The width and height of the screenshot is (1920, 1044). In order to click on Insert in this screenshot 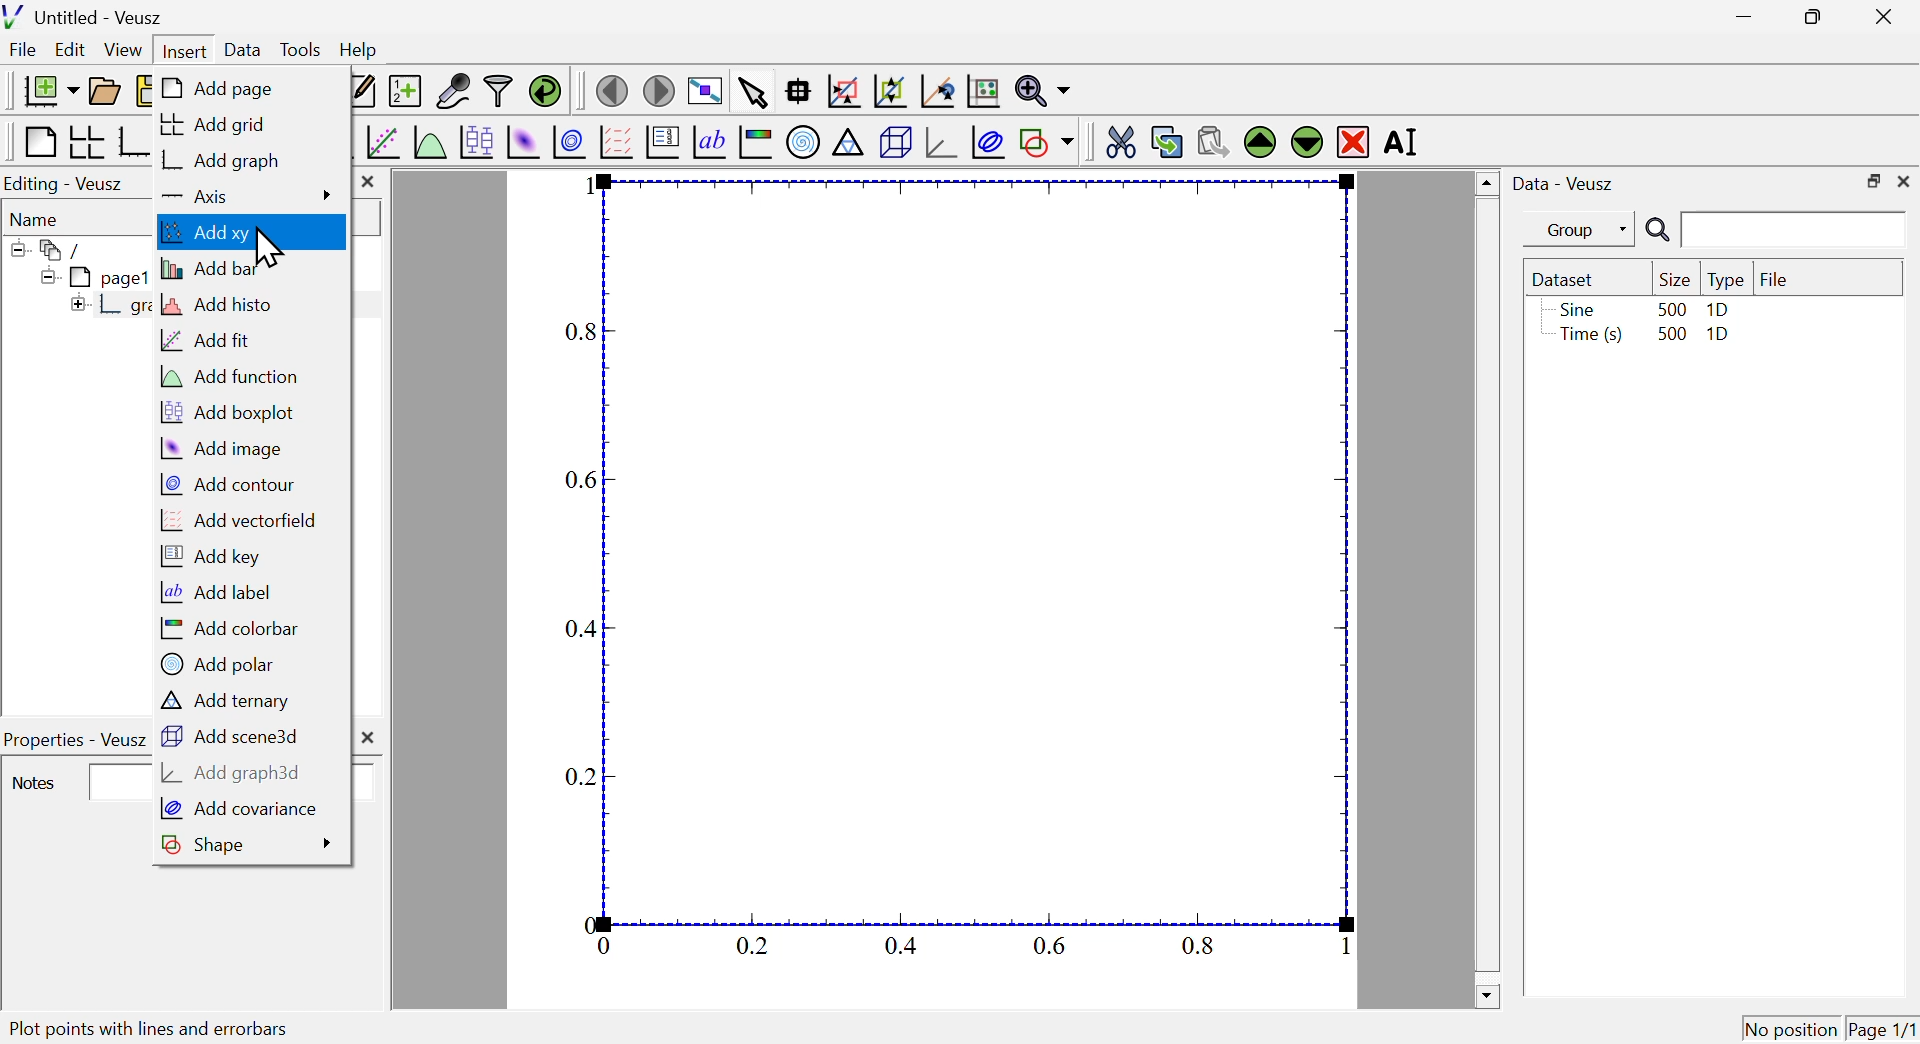, I will do `click(181, 48)`.